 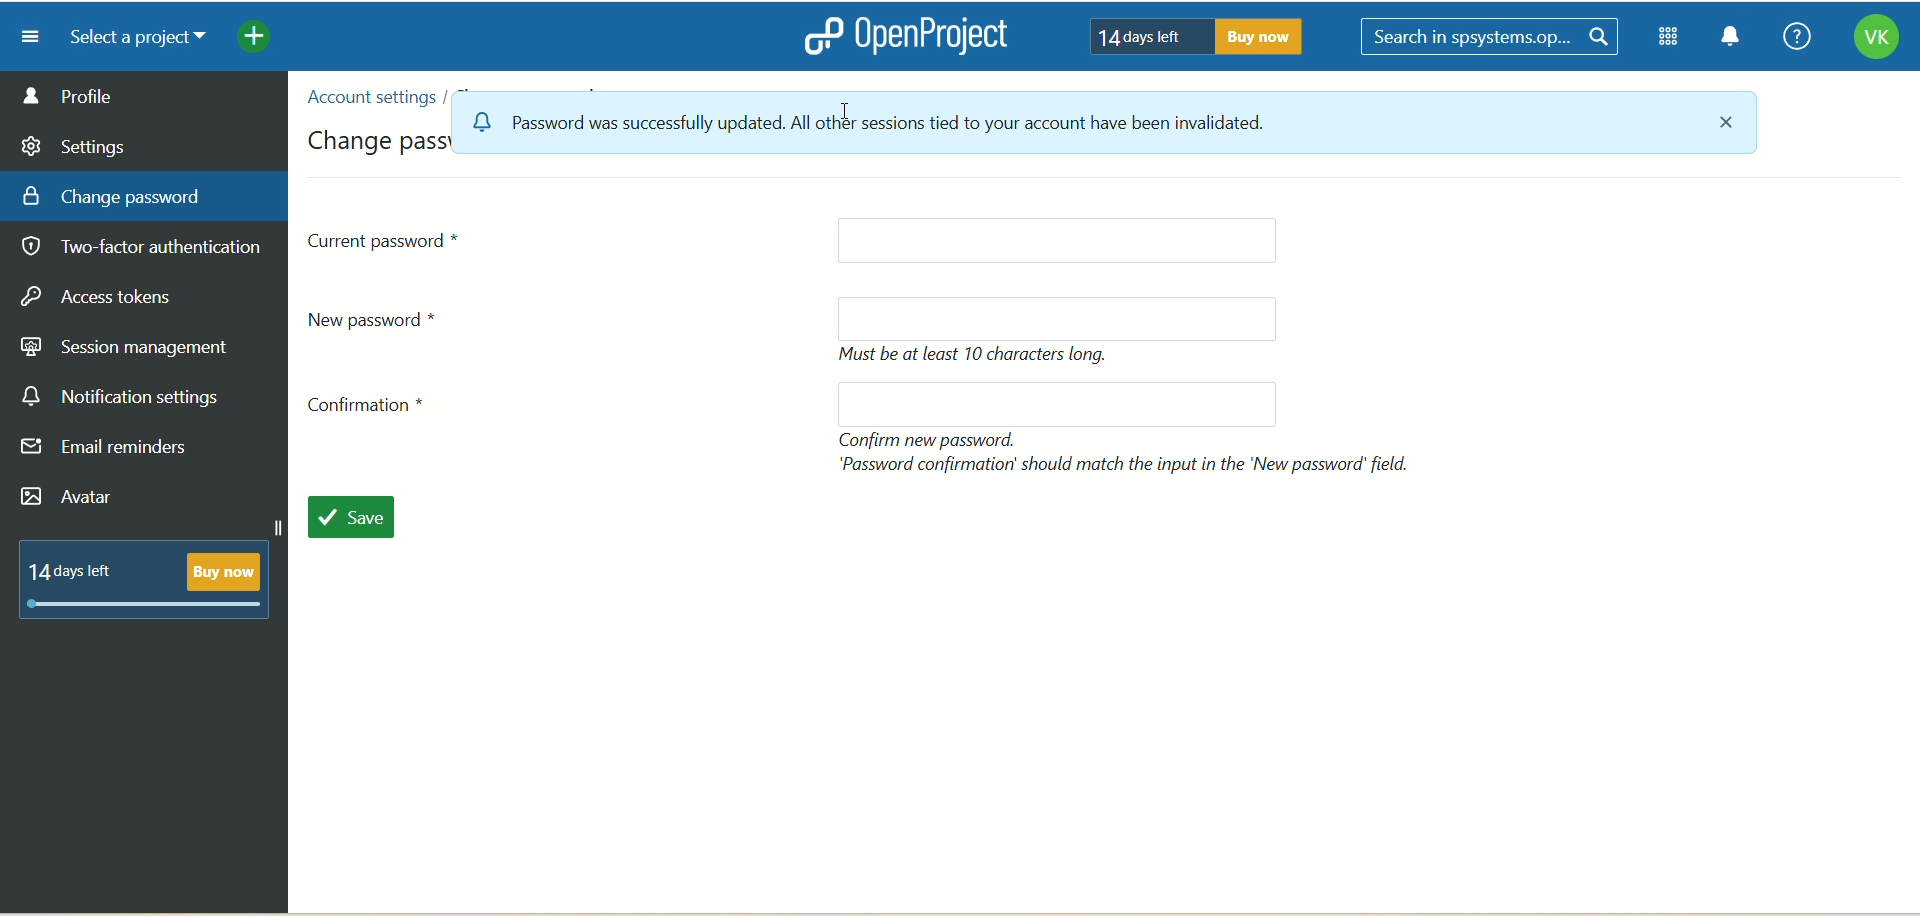 What do you see at coordinates (350, 515) in the screenshot?
I see `save` at bounding box center [350, 515].